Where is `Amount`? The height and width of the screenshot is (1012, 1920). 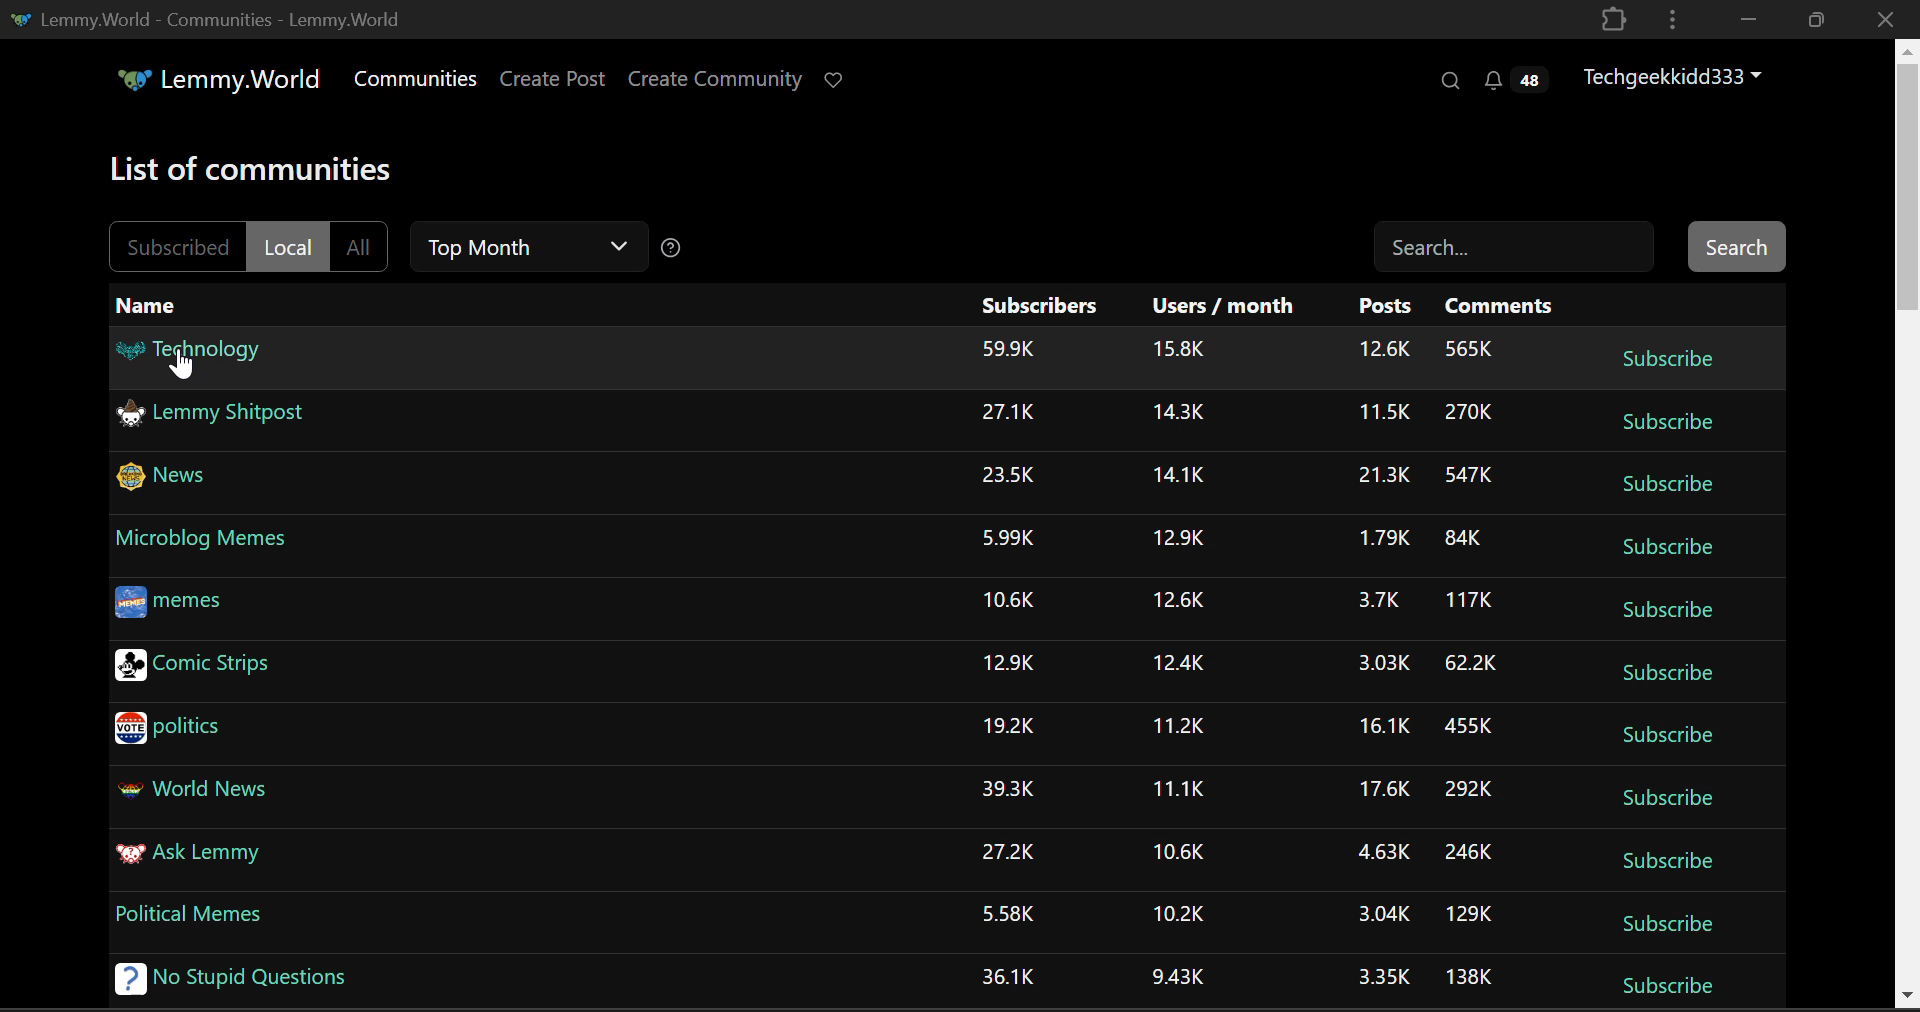 Amount is located at coordinates (1009, 347).